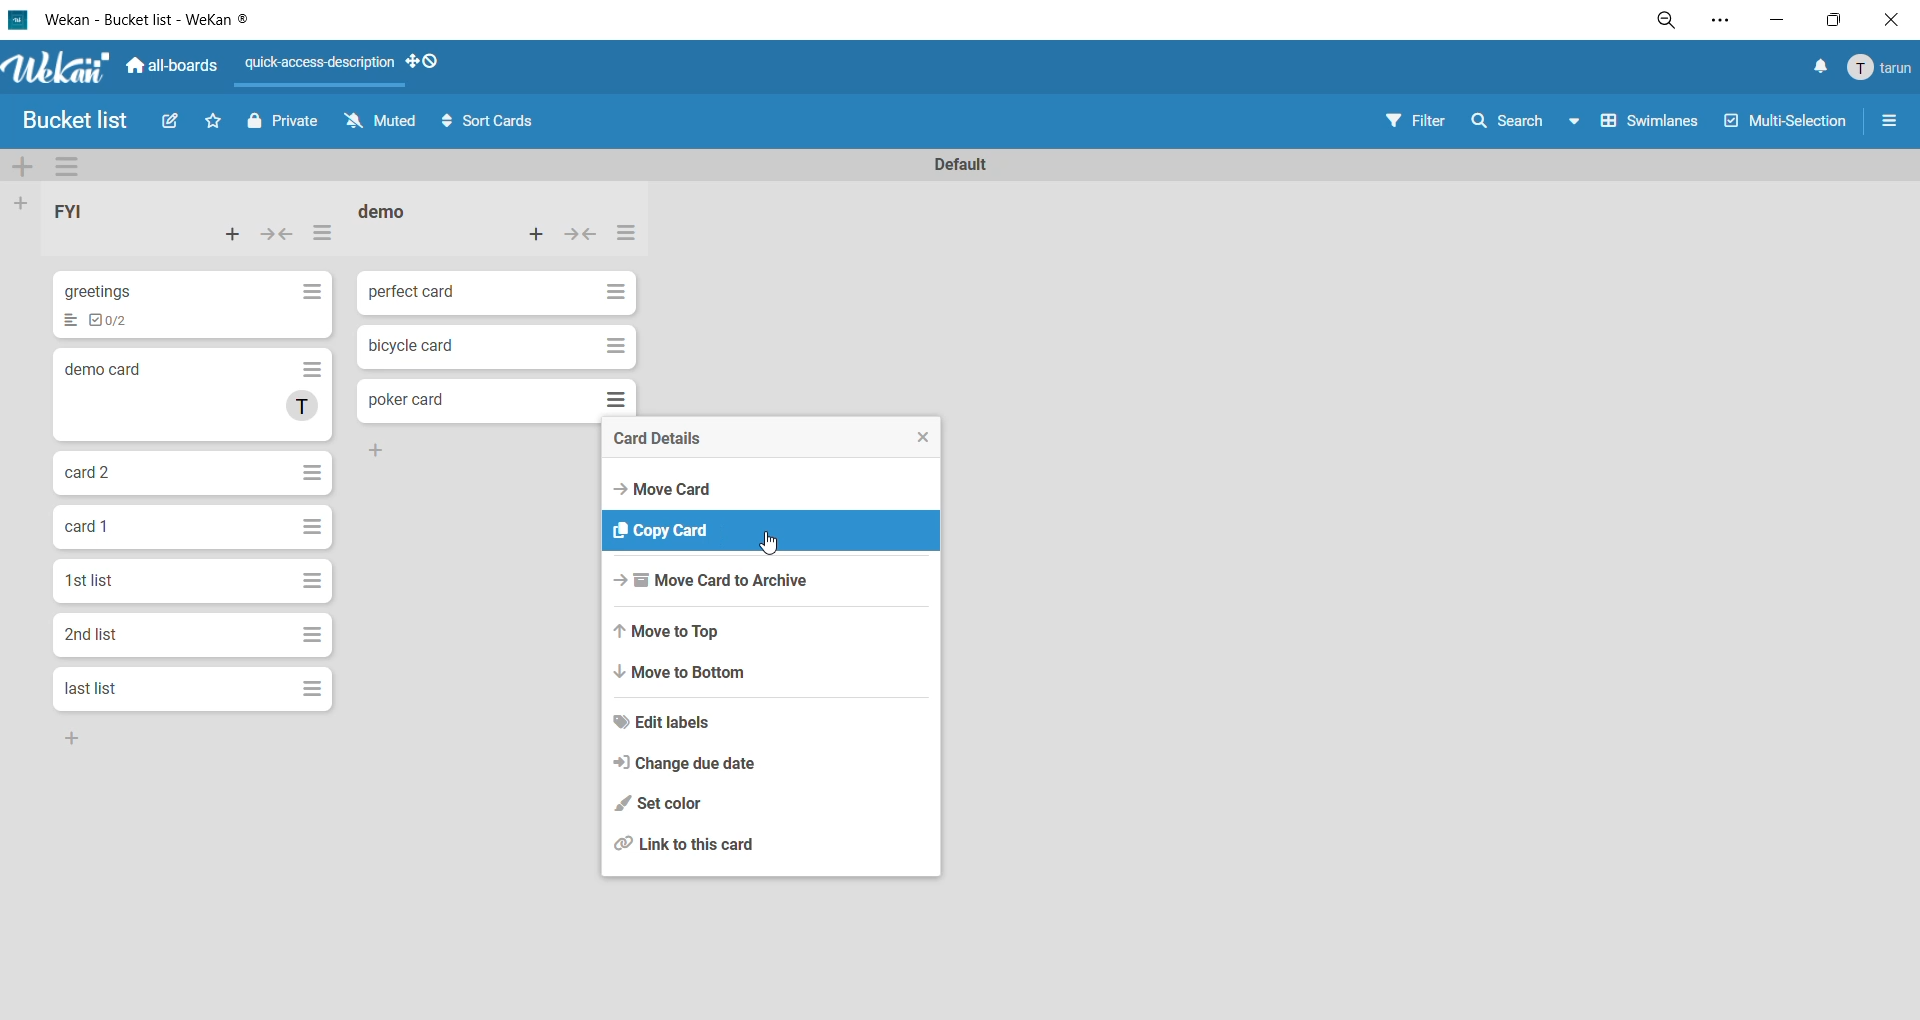  Describe the element at coordinates (666, 488) in the screenshot. I see `move card` at that location.